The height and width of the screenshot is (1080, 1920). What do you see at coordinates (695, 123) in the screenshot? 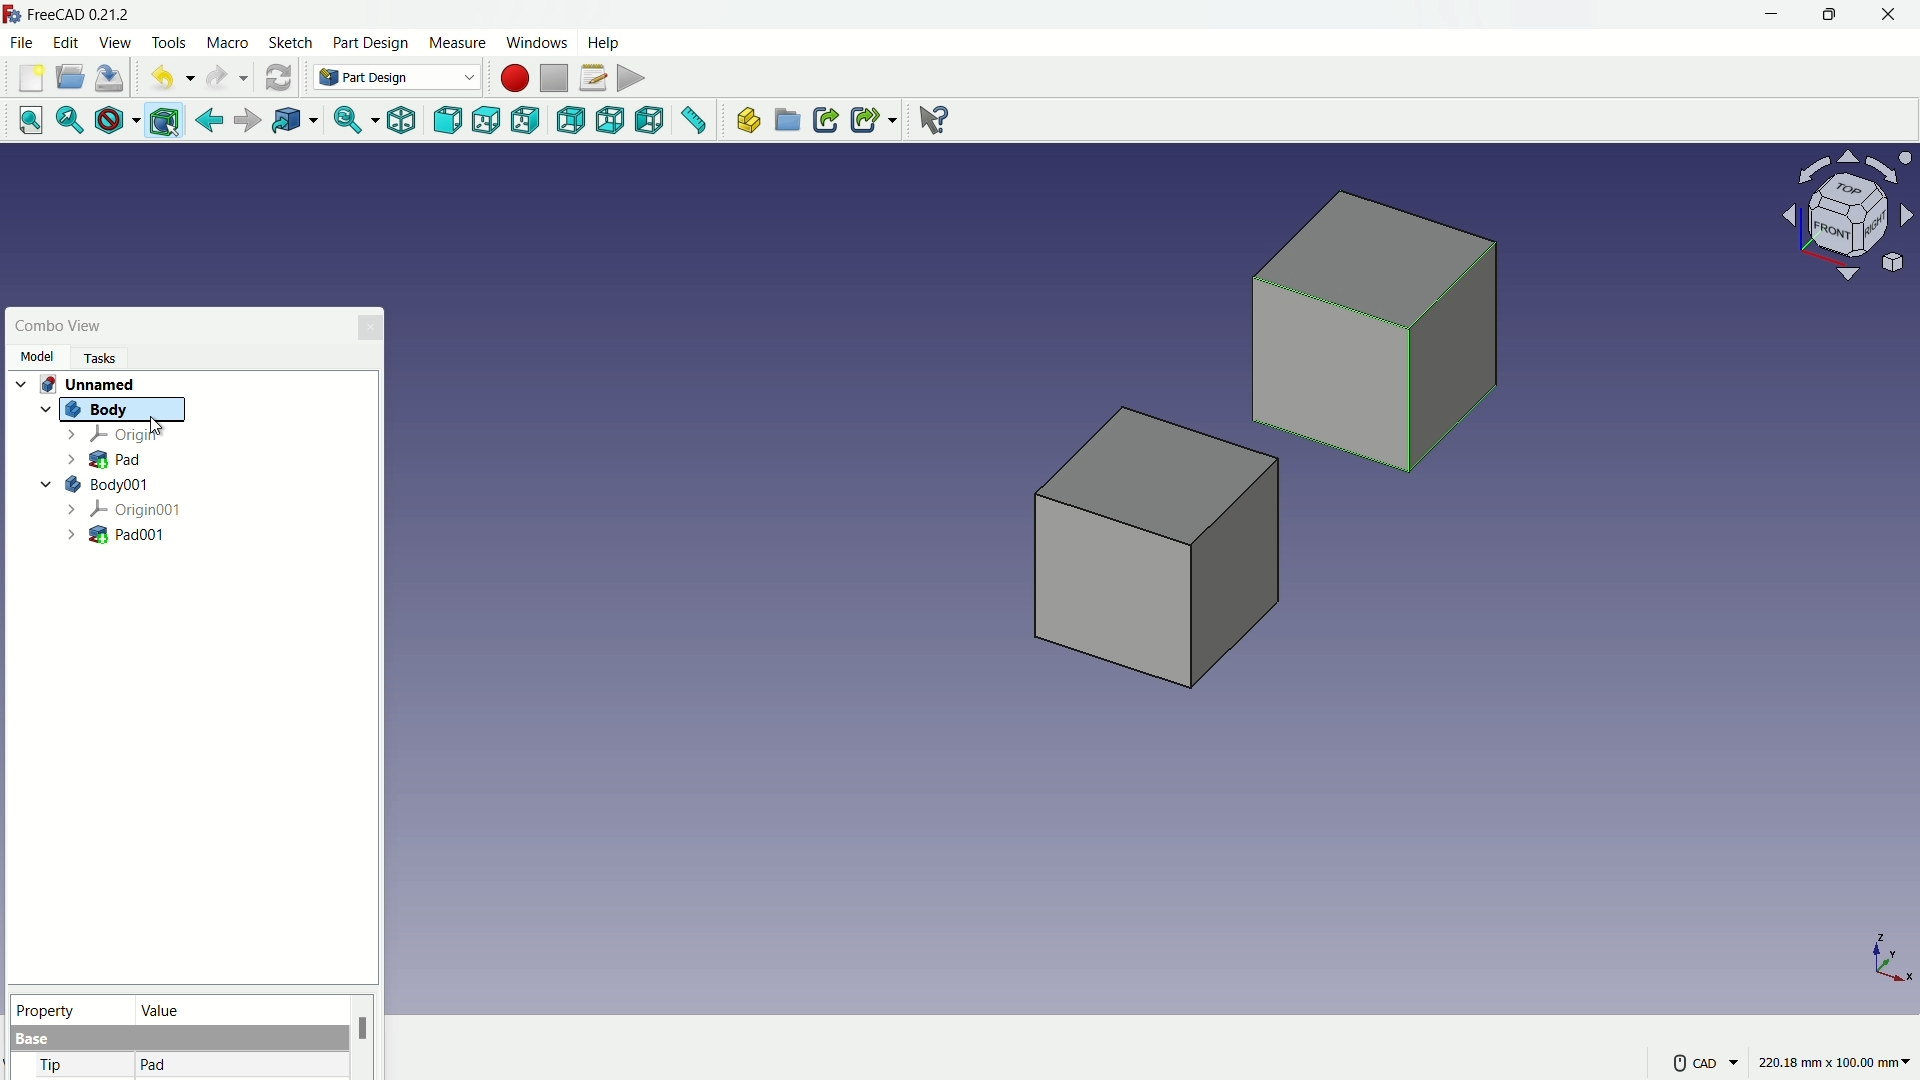
I see `measure` at bounding box center [695, 123].